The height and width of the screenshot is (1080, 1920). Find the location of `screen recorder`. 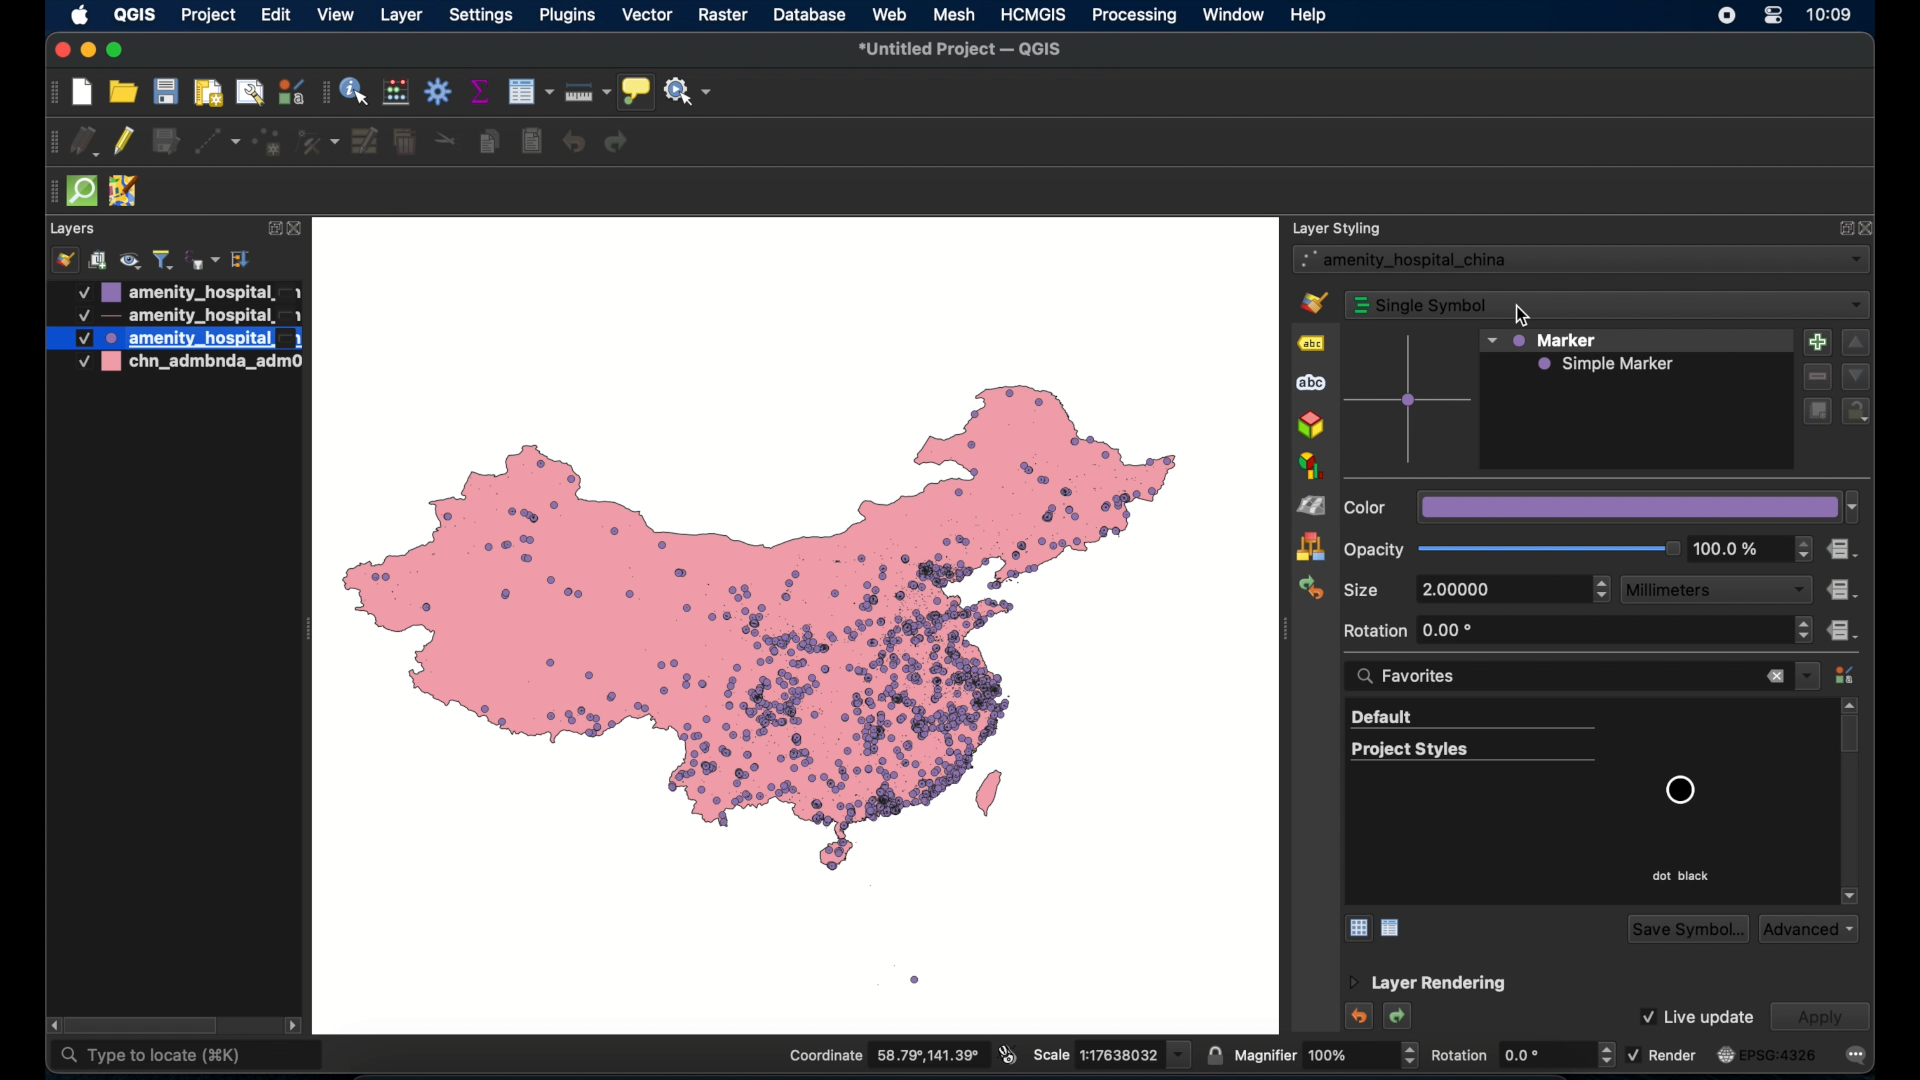

screen recorder is located at coordinates (1724, 17).